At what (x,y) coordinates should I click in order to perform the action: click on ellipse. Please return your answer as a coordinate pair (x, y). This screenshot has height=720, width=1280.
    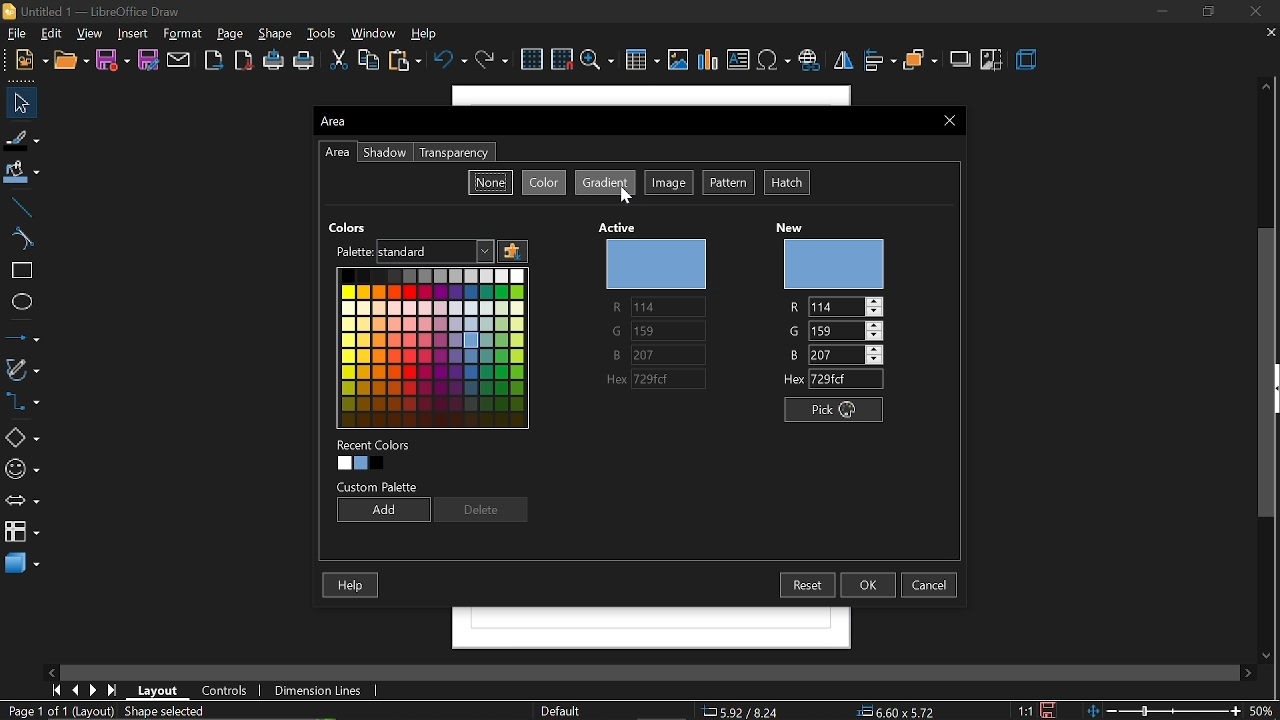
    Looking at the image, I should click on (18, 304).